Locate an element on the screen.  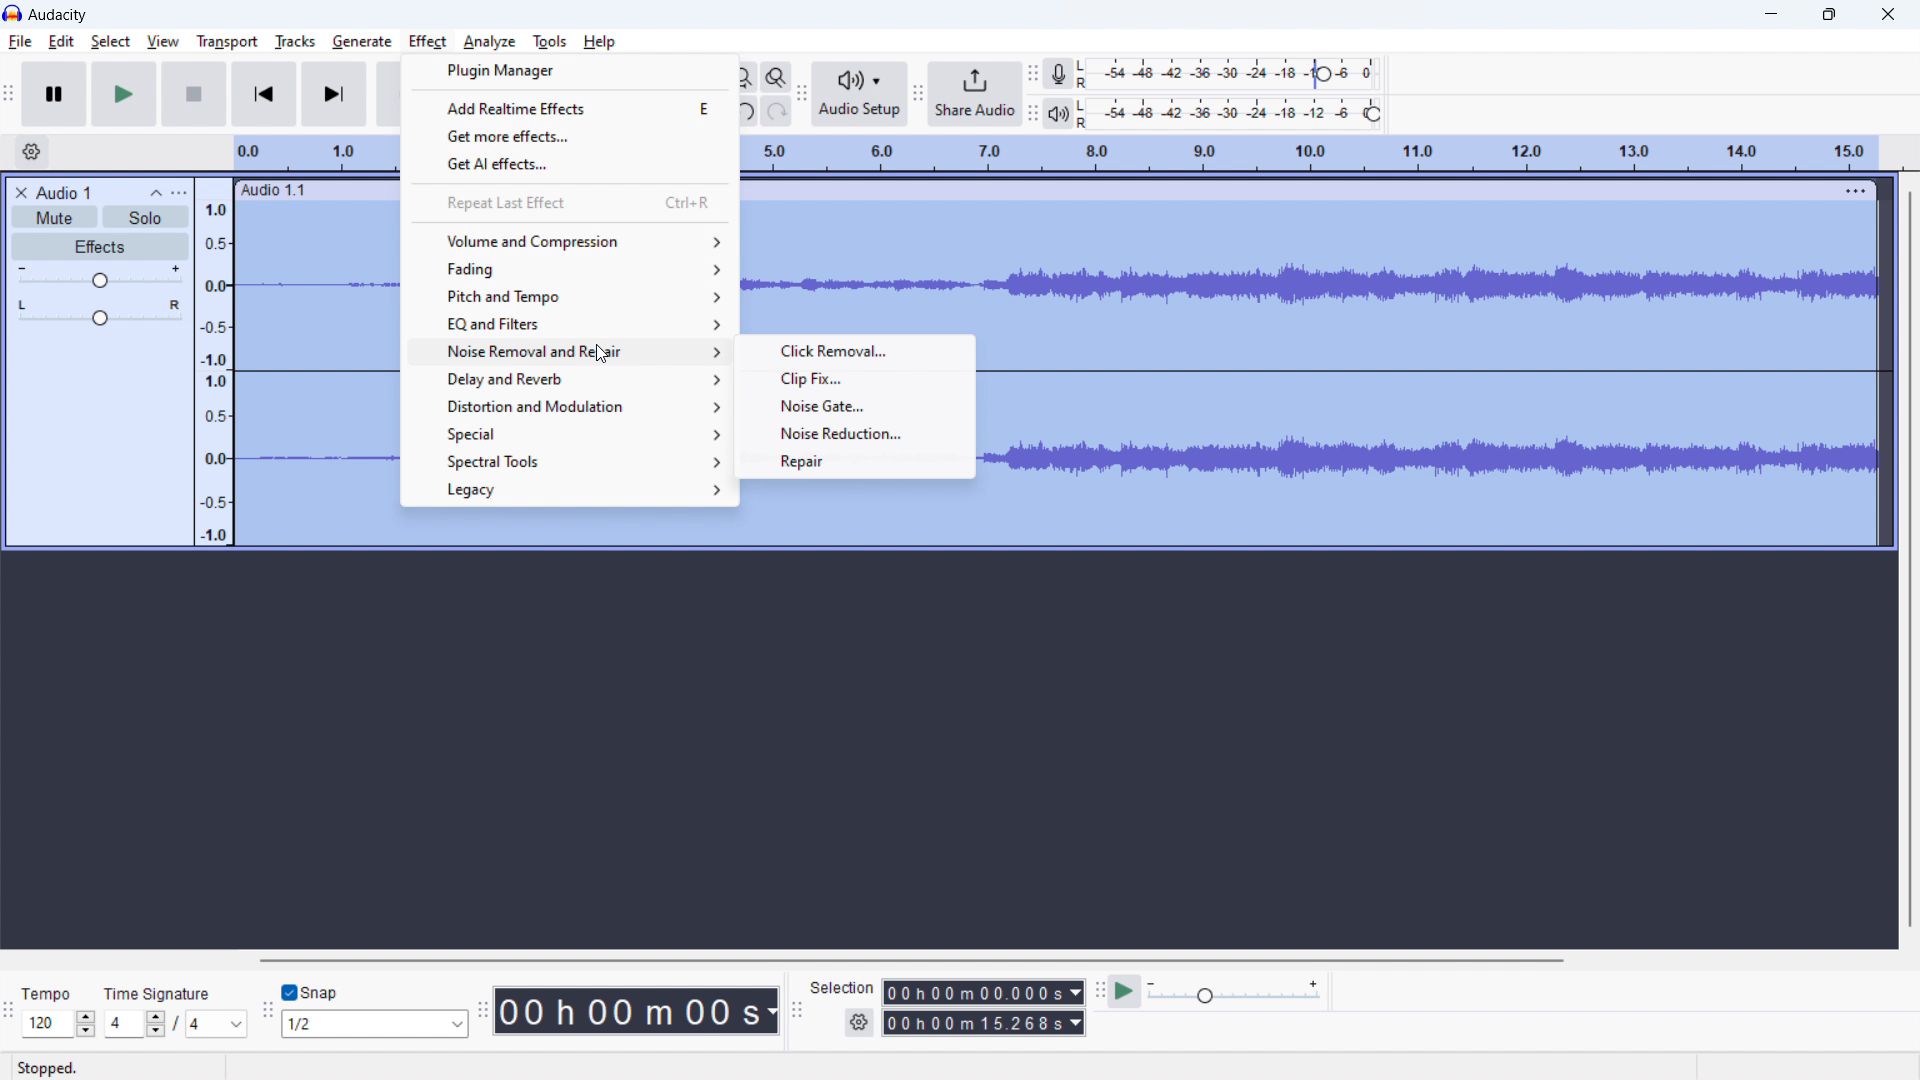
view is located at coordinates (162, 40).